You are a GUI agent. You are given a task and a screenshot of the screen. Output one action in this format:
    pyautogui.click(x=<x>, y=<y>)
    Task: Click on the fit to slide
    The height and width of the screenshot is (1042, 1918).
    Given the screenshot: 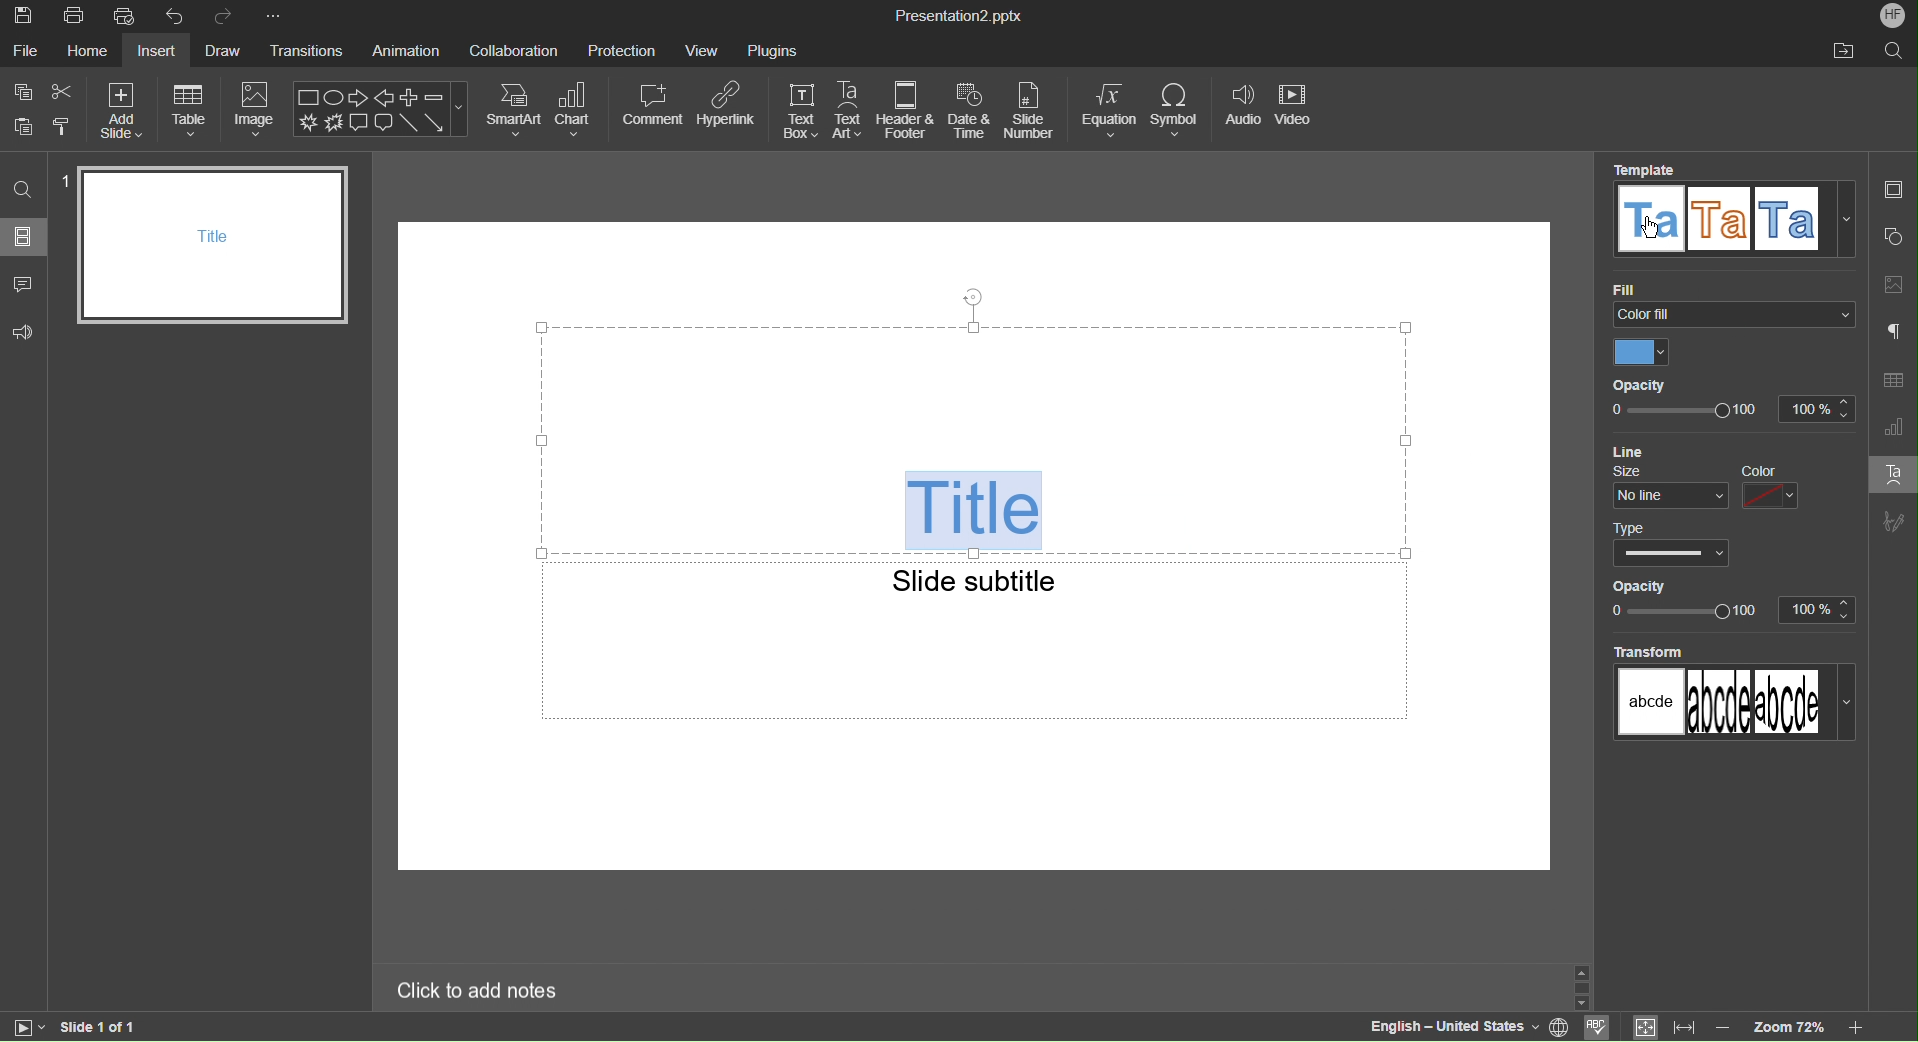 What is the action you would take?
    pyautogui.click(x=1643, y=1027)
    